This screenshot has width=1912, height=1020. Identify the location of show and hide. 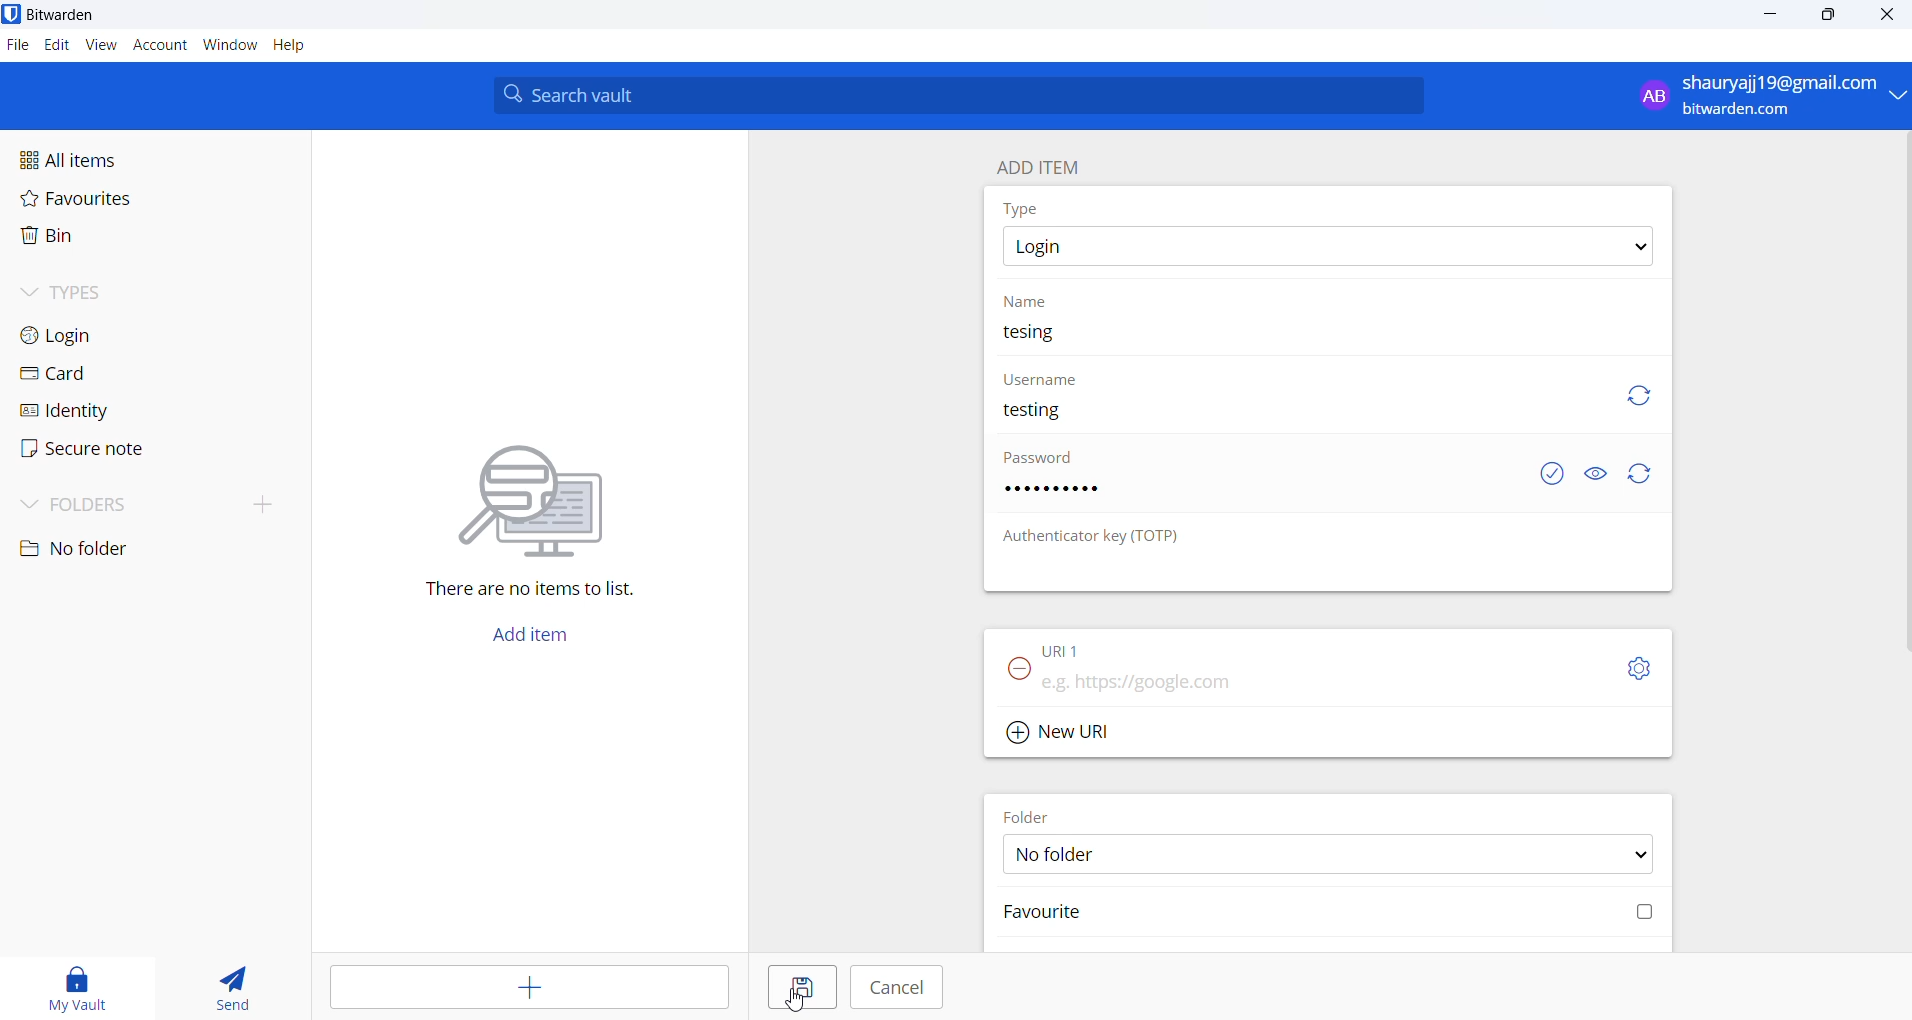
(1596, 473).